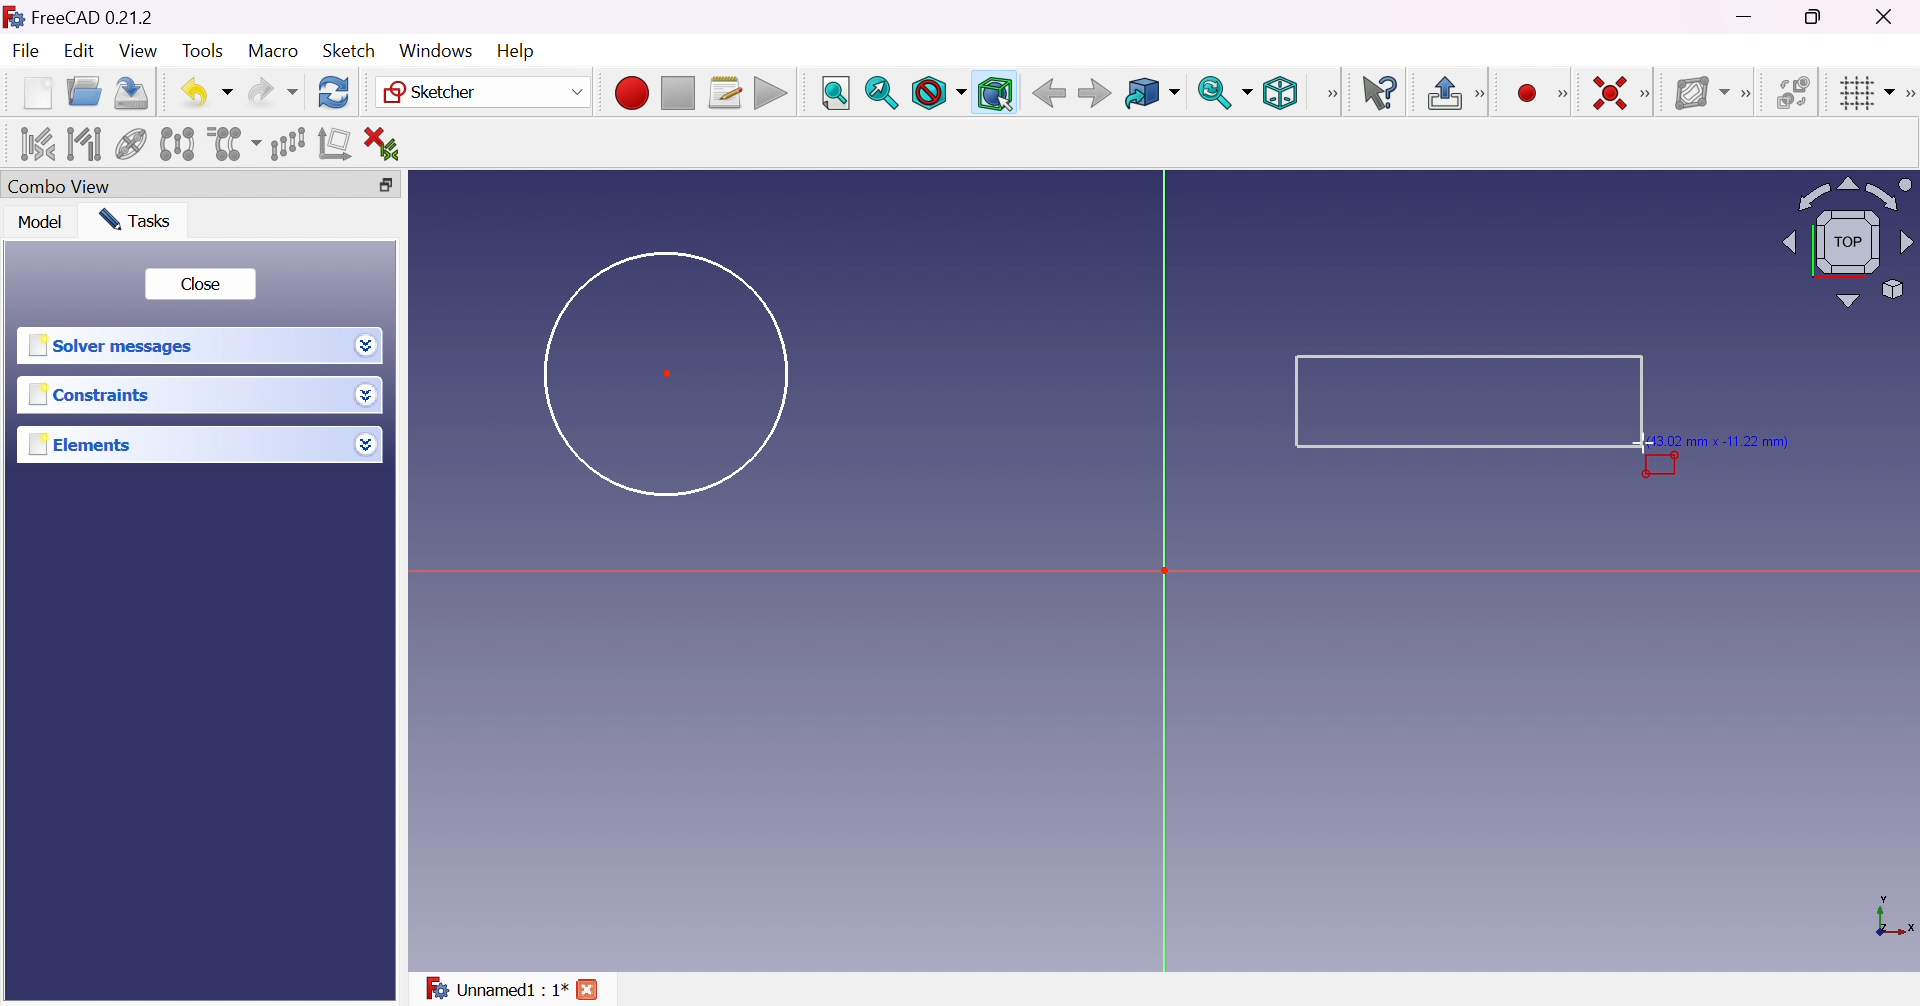 This screenshot has height=1006, width=1920. I want to click on Save, so click(128, 91).